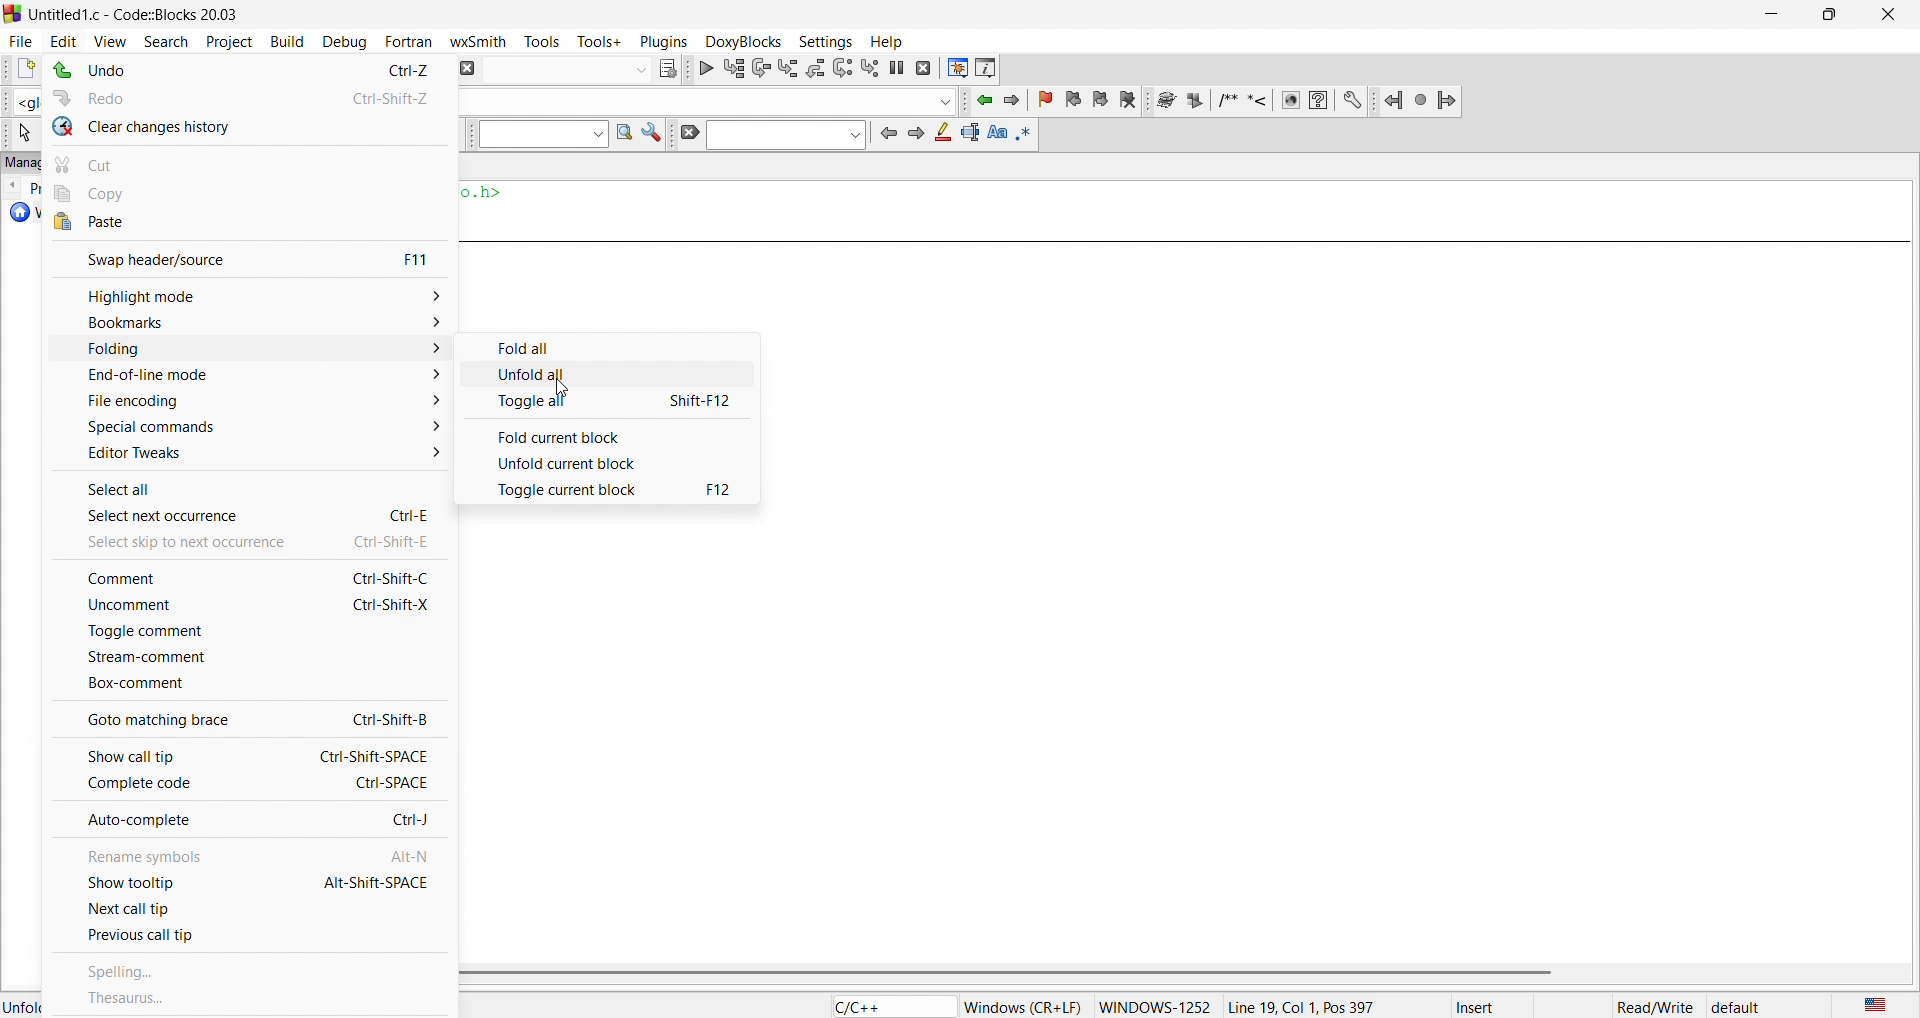  Describe the element at coordinates (610, 345) in the screenshot. I see `` at that location.